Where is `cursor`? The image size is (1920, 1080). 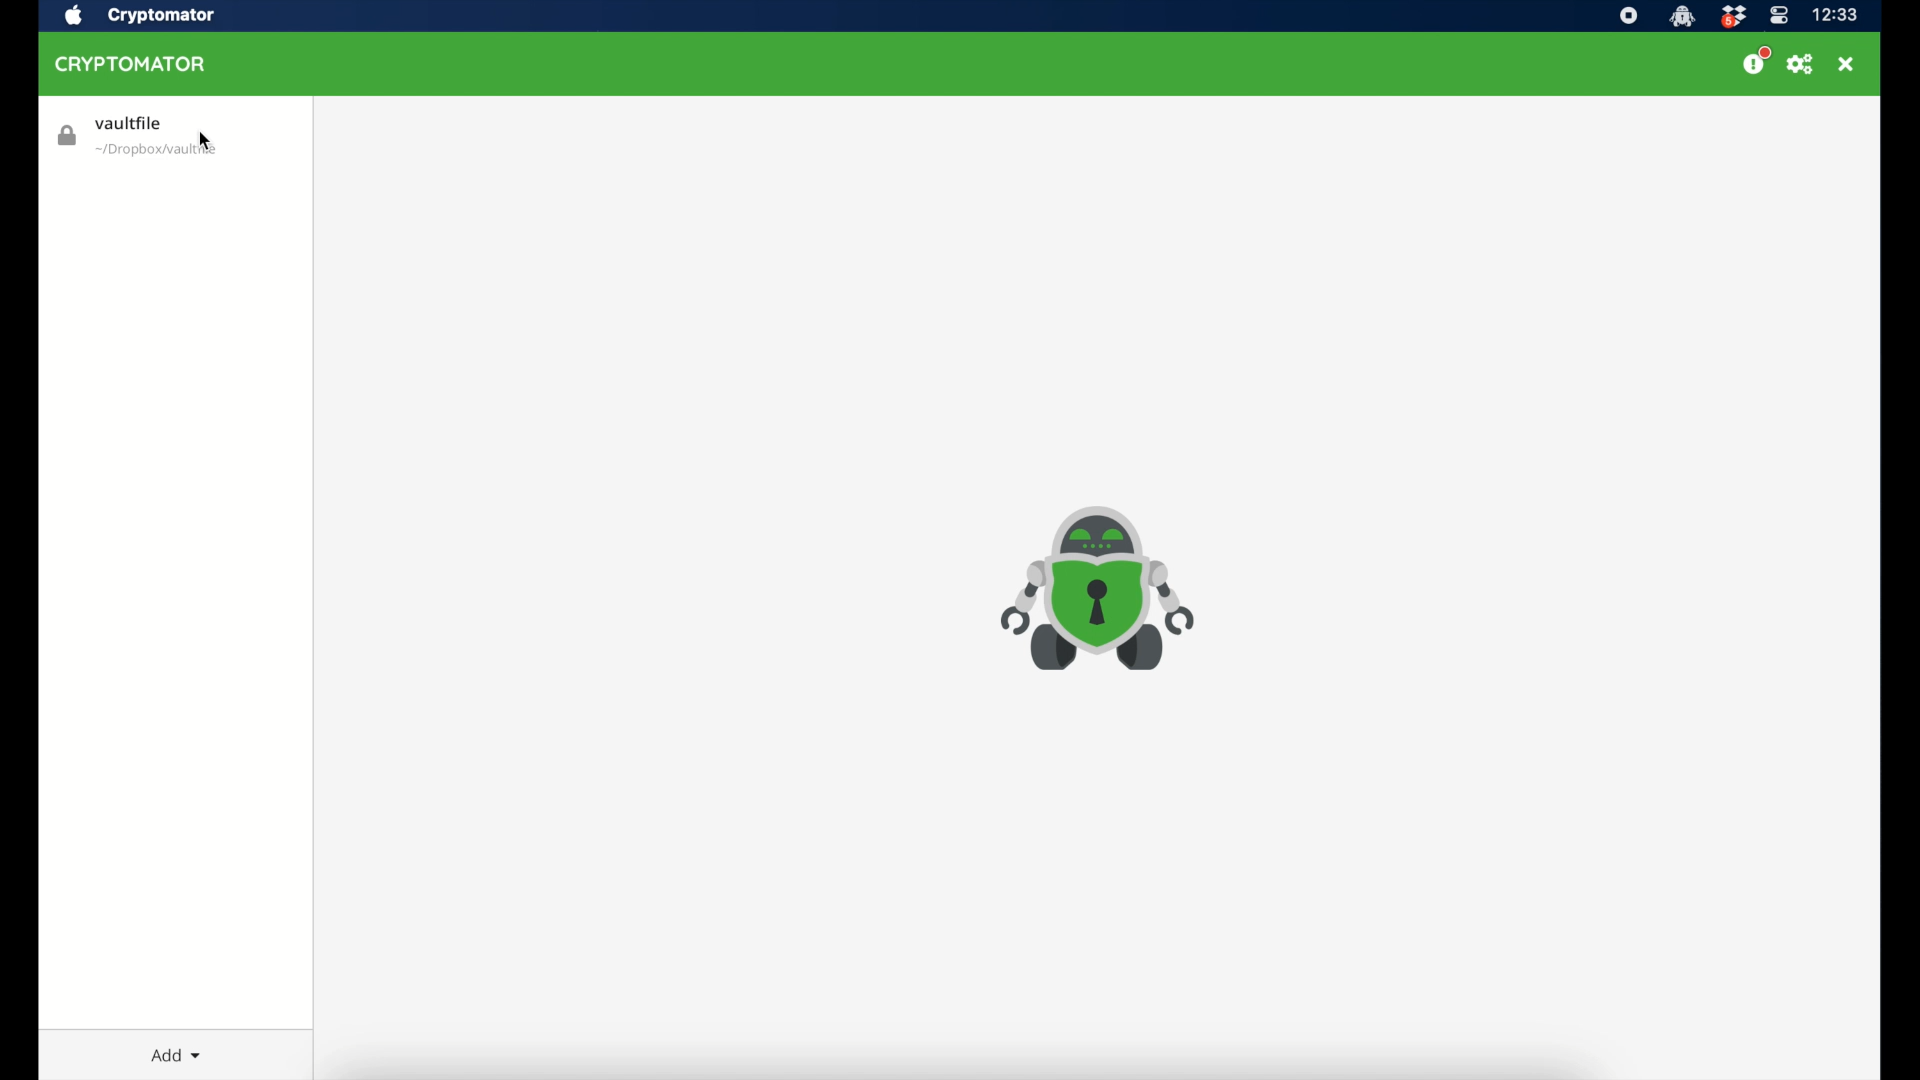
cursor is located at coordinates (205, 141).